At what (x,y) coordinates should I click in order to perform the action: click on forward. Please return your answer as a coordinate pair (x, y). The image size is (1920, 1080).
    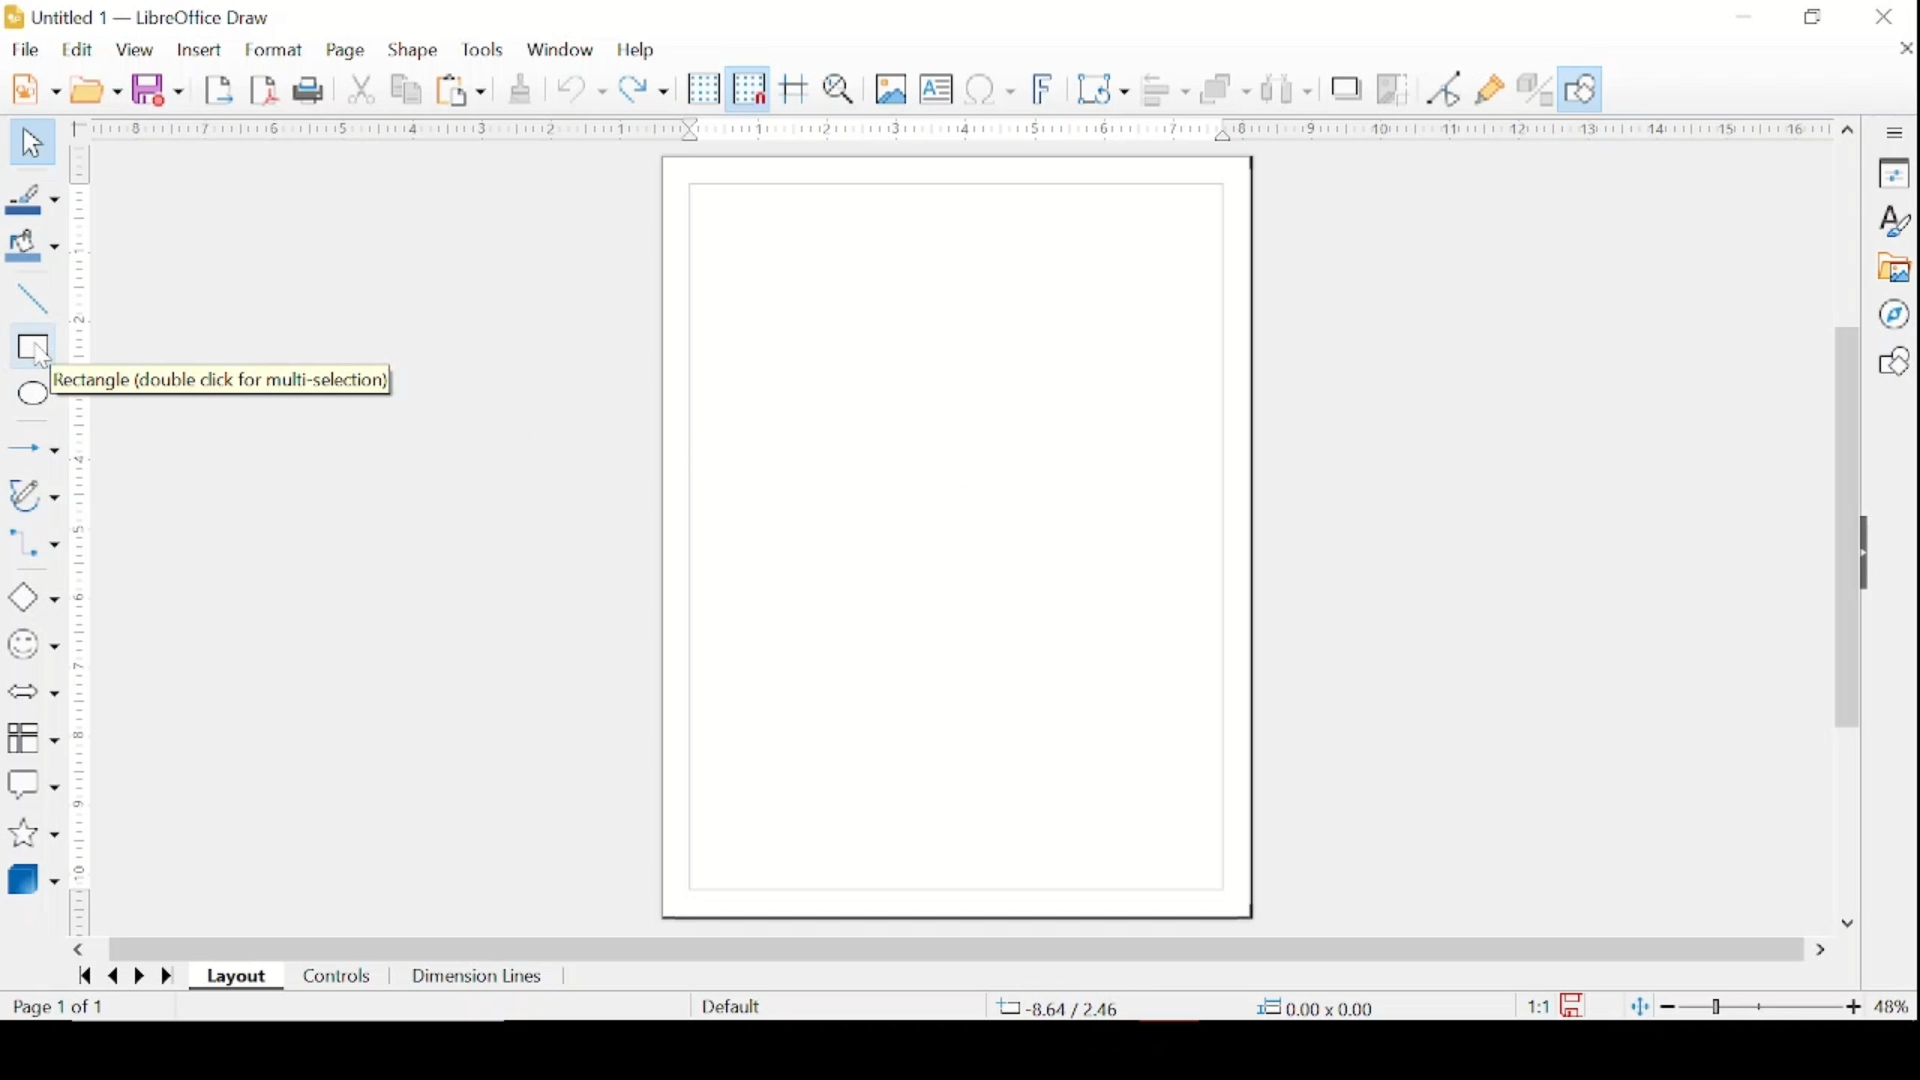
    Looking at the image, I should click on (169, 977).